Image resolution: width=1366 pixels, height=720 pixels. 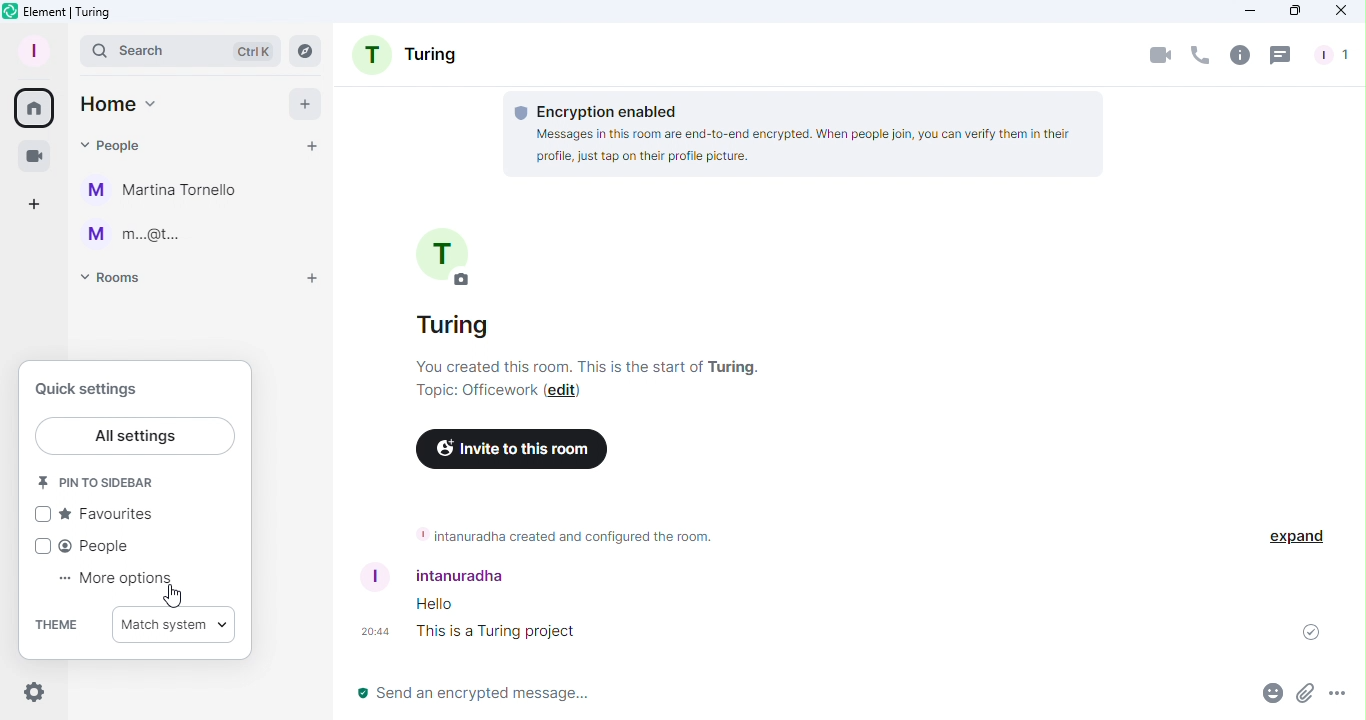 I want to click on Create a space, so click(x=36, y=202).